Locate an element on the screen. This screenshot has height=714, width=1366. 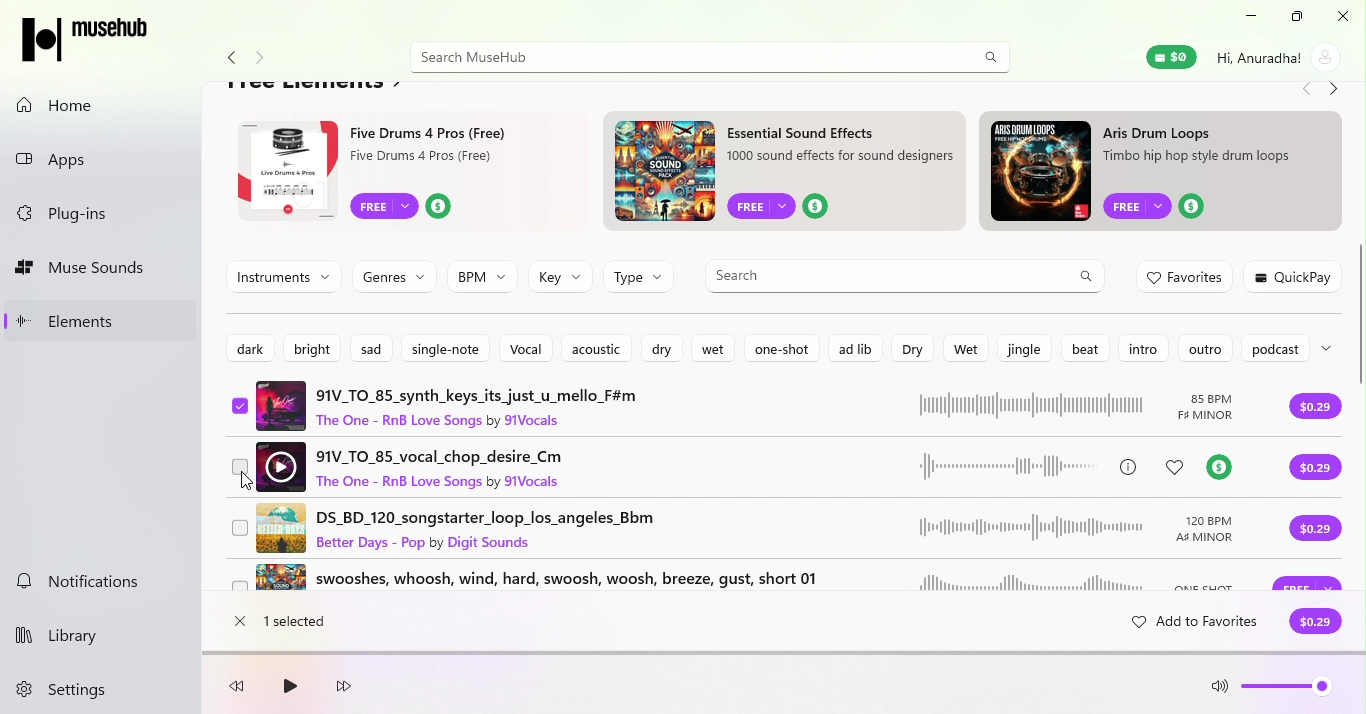
Vocal is located at coordinates (525, 348).